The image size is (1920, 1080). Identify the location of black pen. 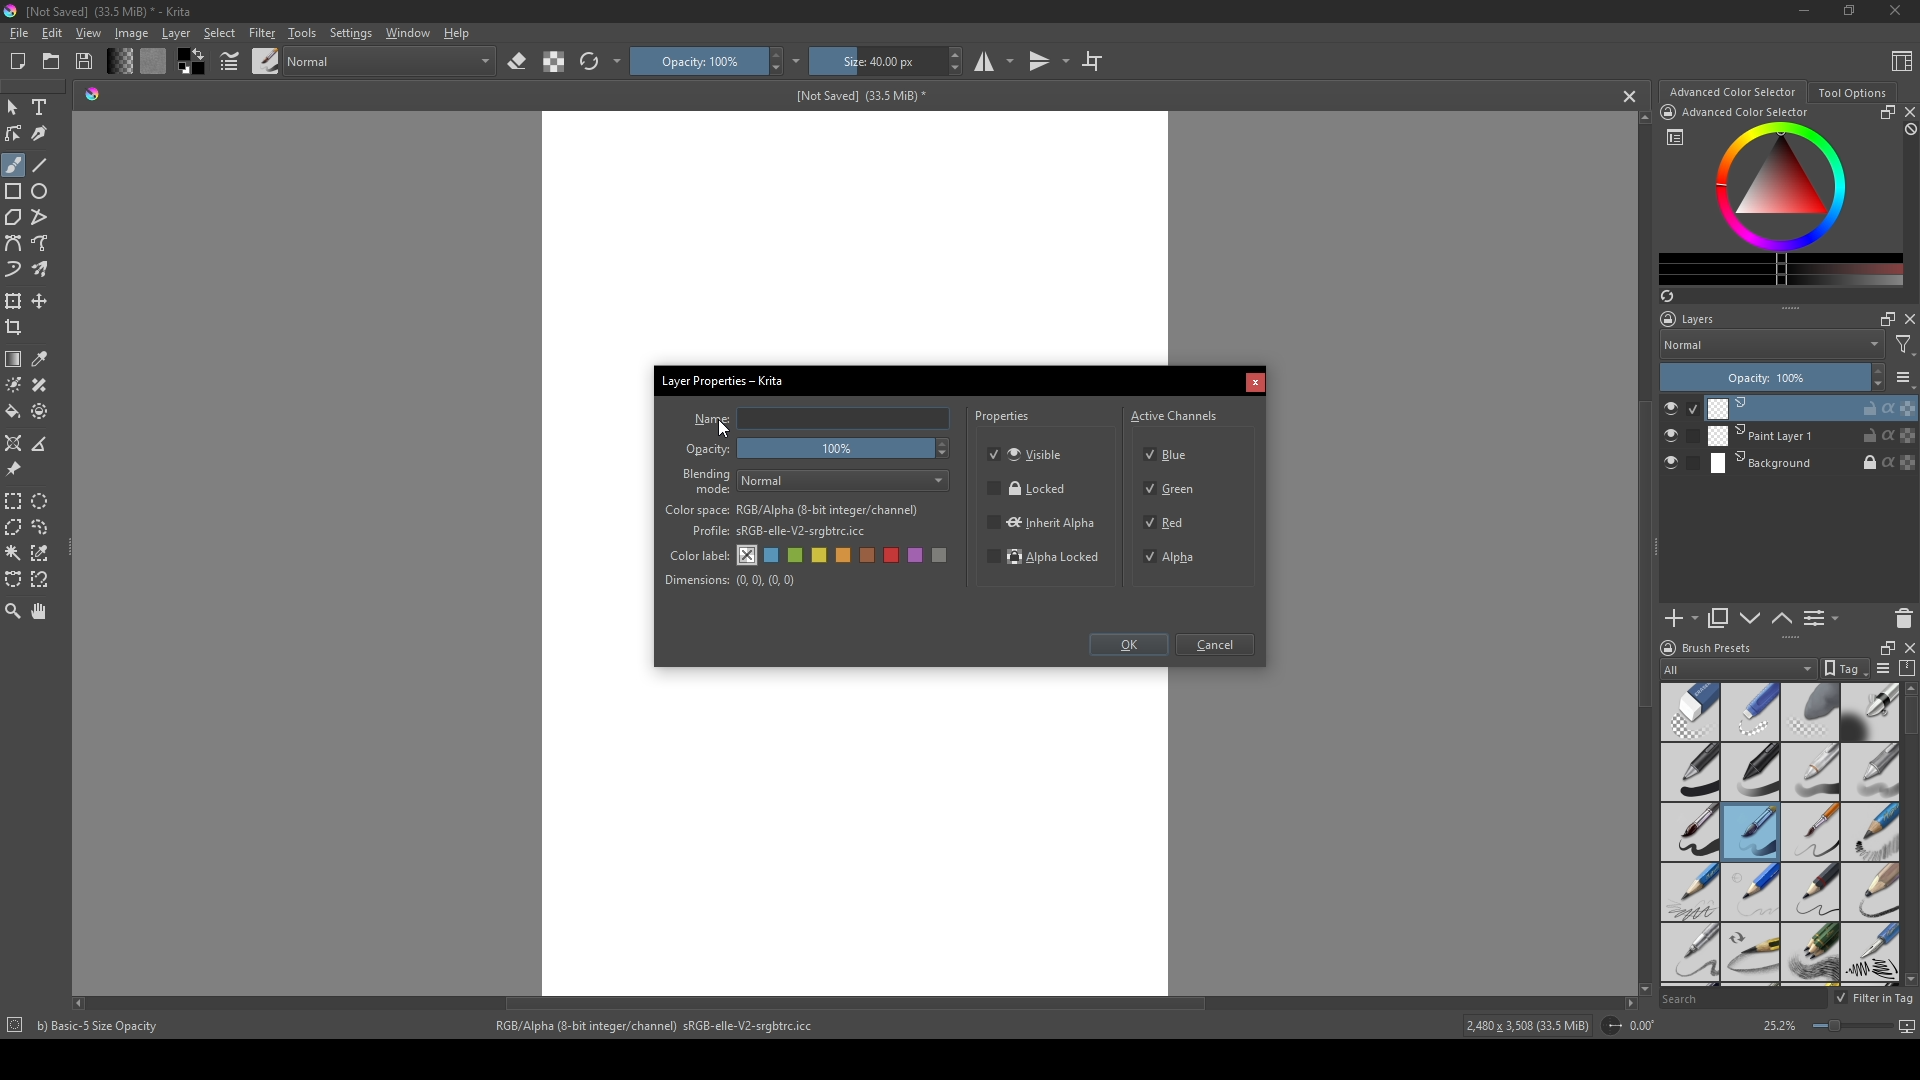
(1751, 772).